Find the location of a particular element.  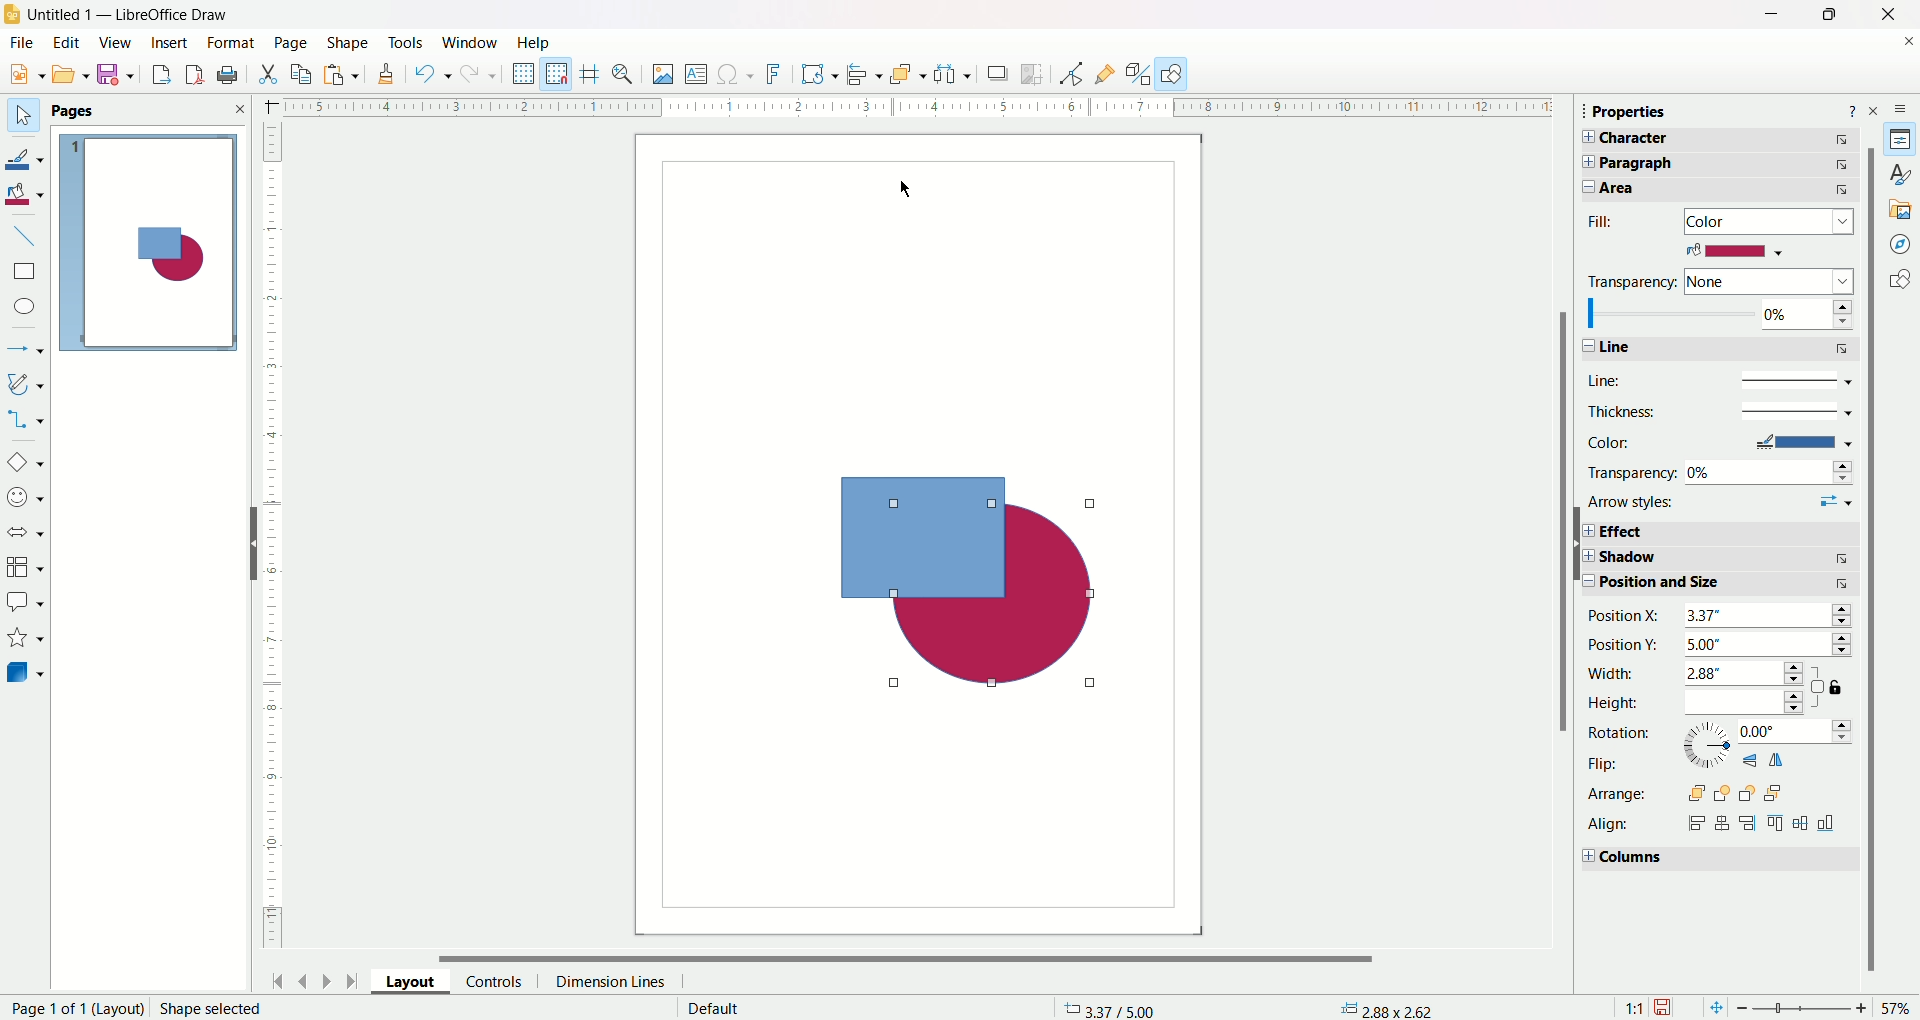

insert special character is located at coordinates (737, 75).